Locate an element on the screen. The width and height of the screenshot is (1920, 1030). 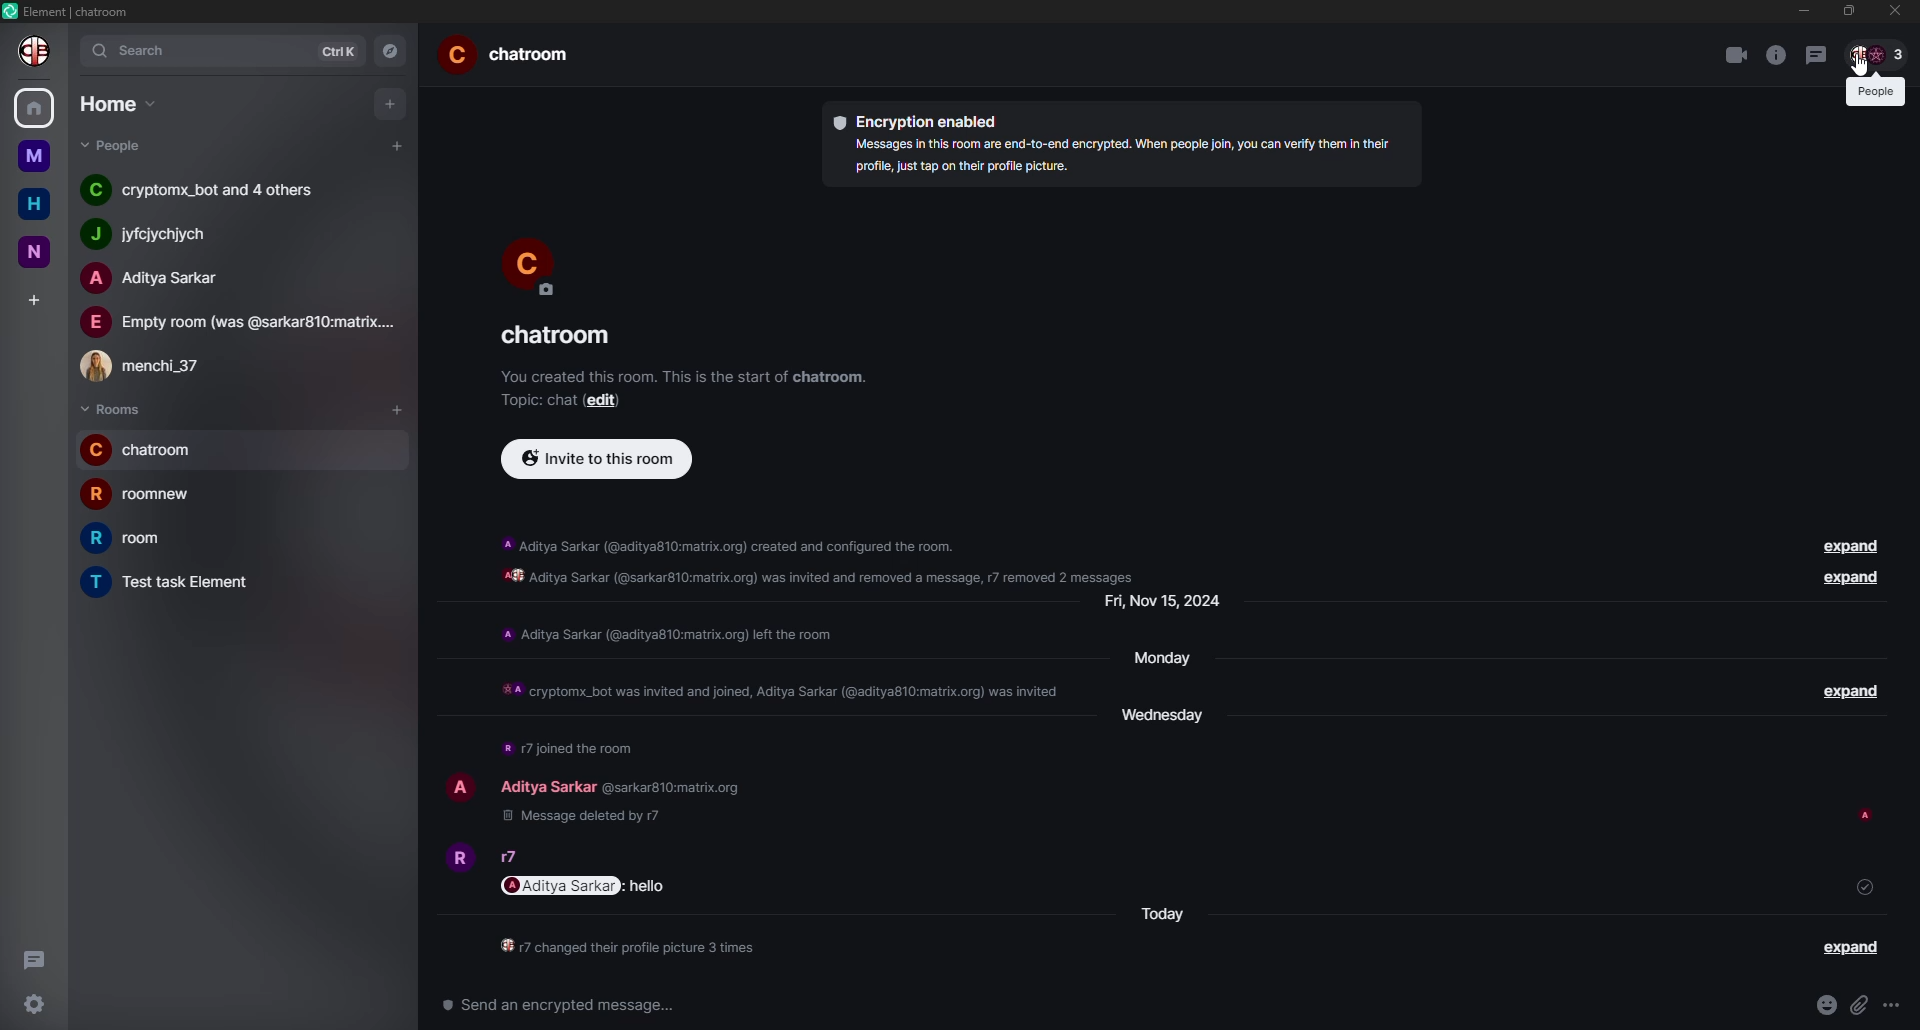
room is located at coordinates (142, 492).